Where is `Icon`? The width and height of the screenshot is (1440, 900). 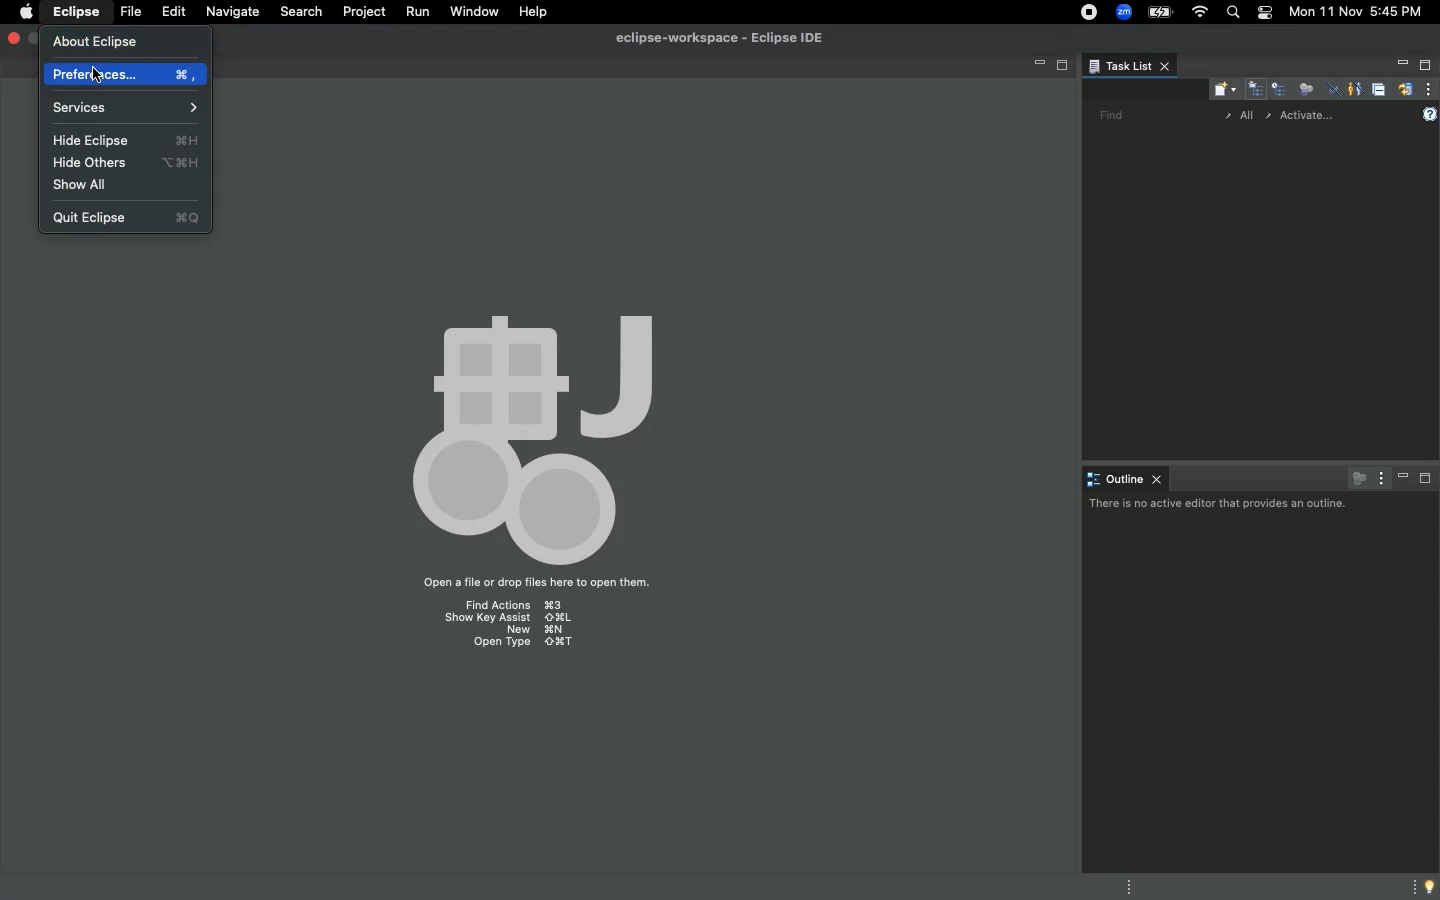
Icon is located at coordinates (532, 429).